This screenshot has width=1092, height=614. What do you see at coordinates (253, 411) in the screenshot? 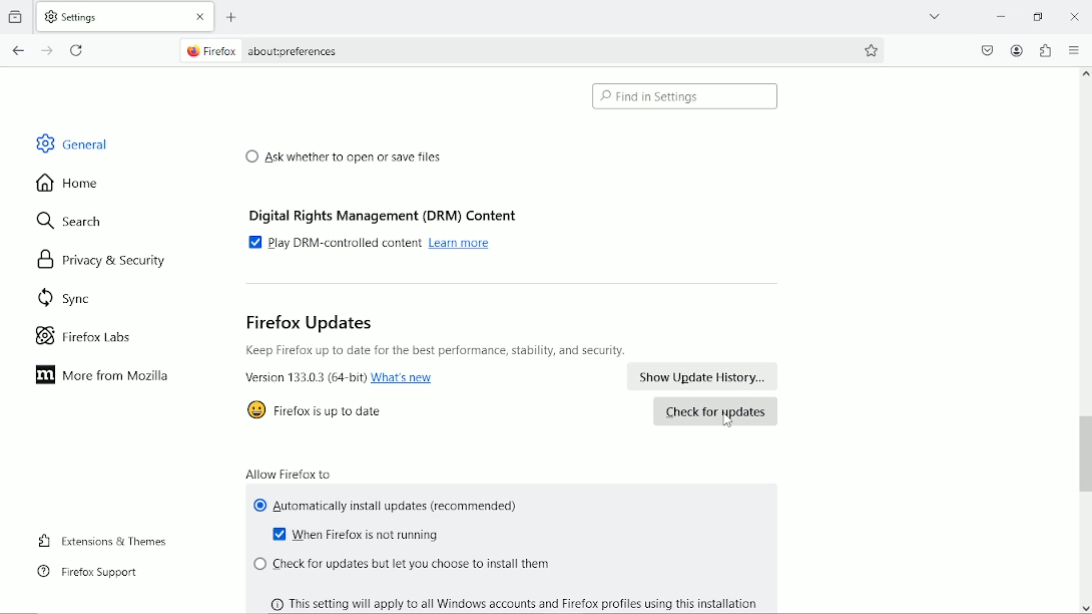
I see `icon` at bounding box center [253, 411].